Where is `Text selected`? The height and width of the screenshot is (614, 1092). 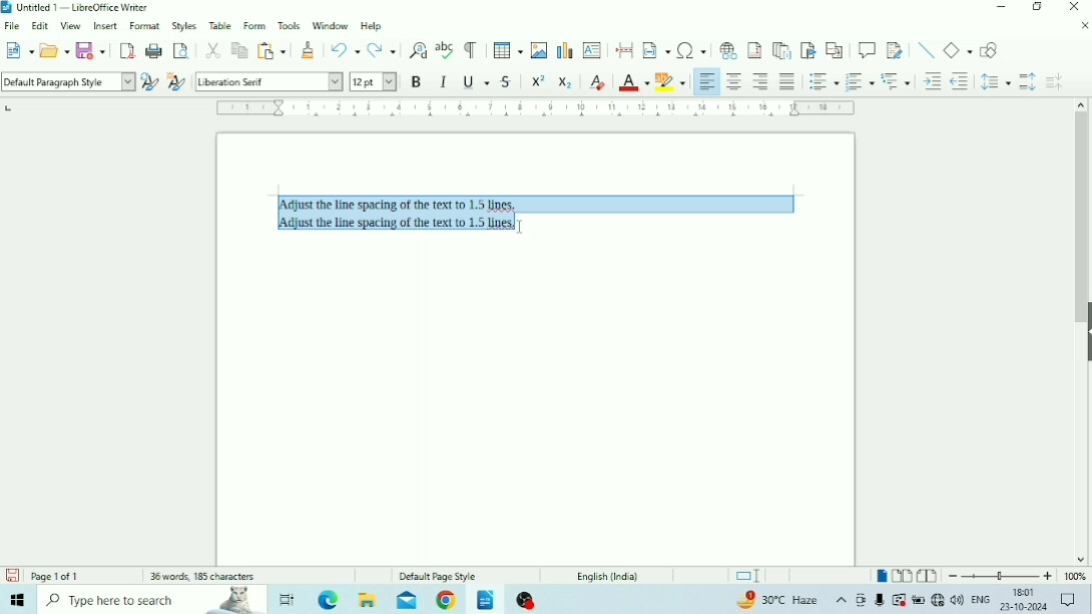 Text selected is located at coordinates (537, 214).